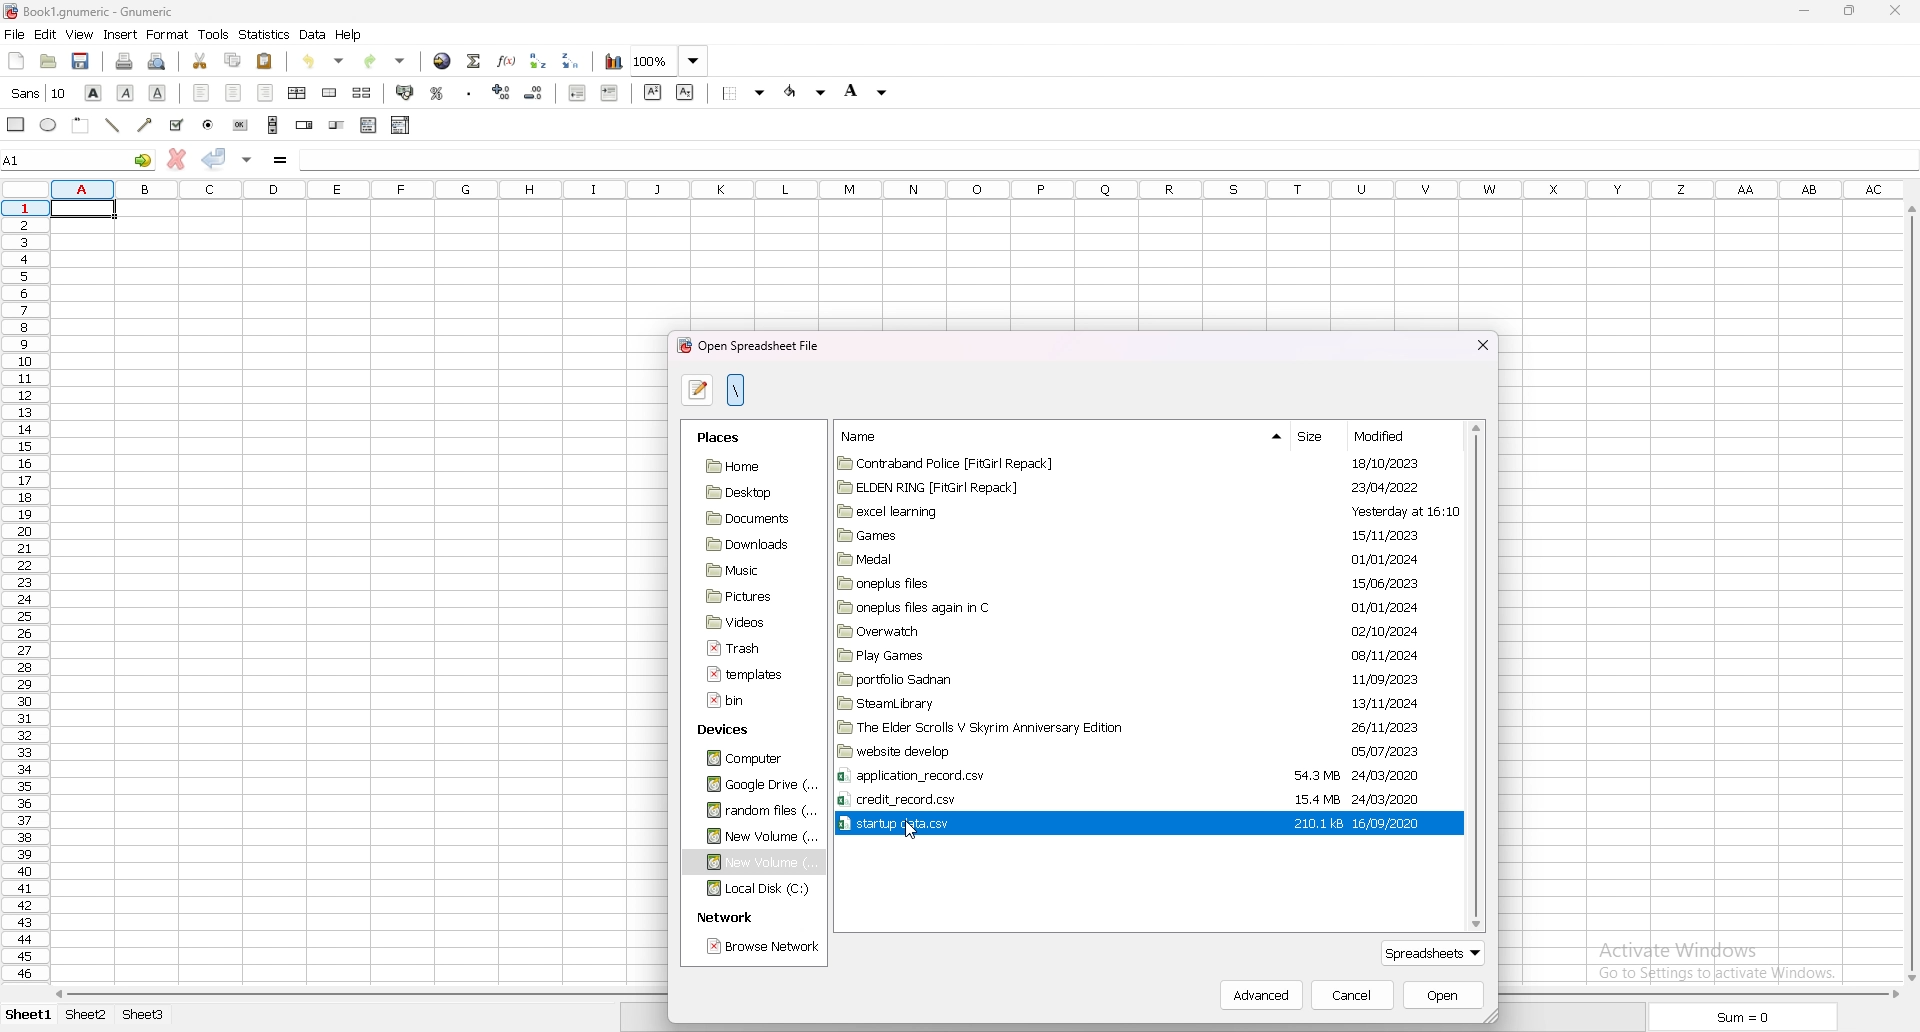  I want to click on Active Windows Go to Settings to activate windows, so click(1718, 961).